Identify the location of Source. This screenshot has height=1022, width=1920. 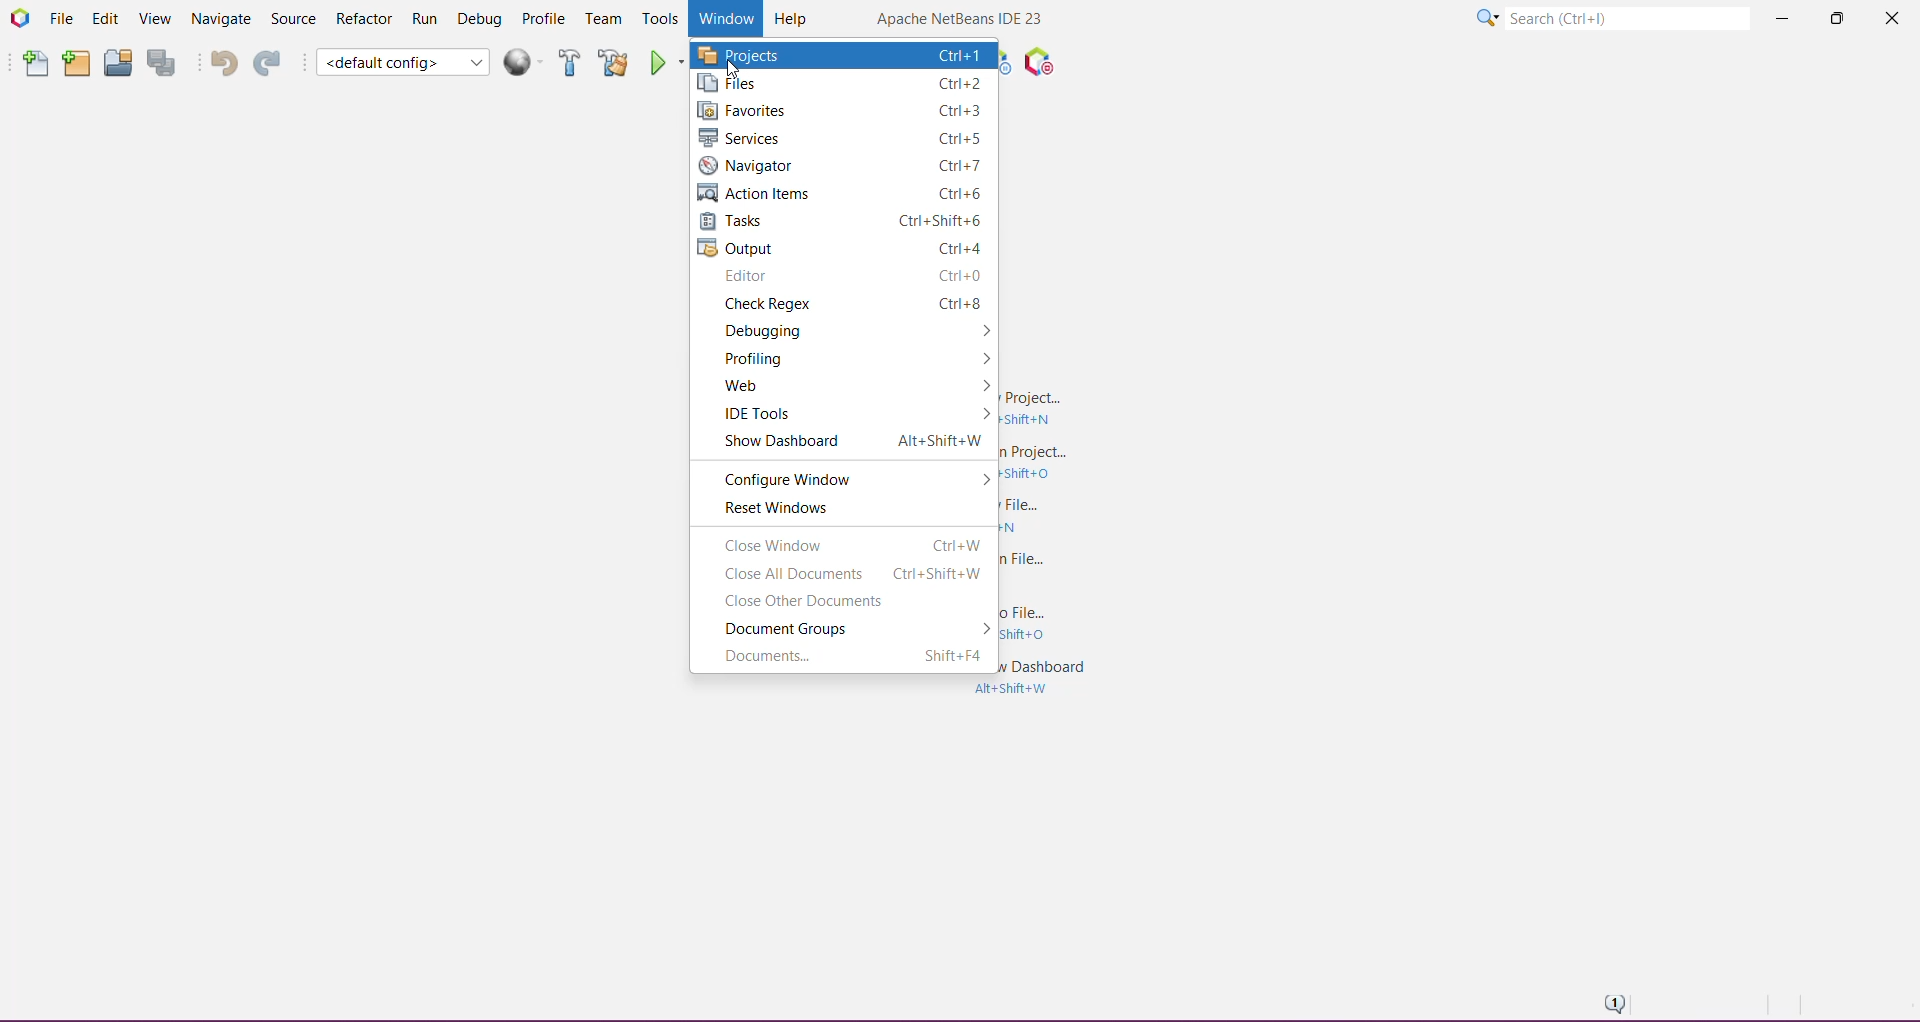
(292, 19).